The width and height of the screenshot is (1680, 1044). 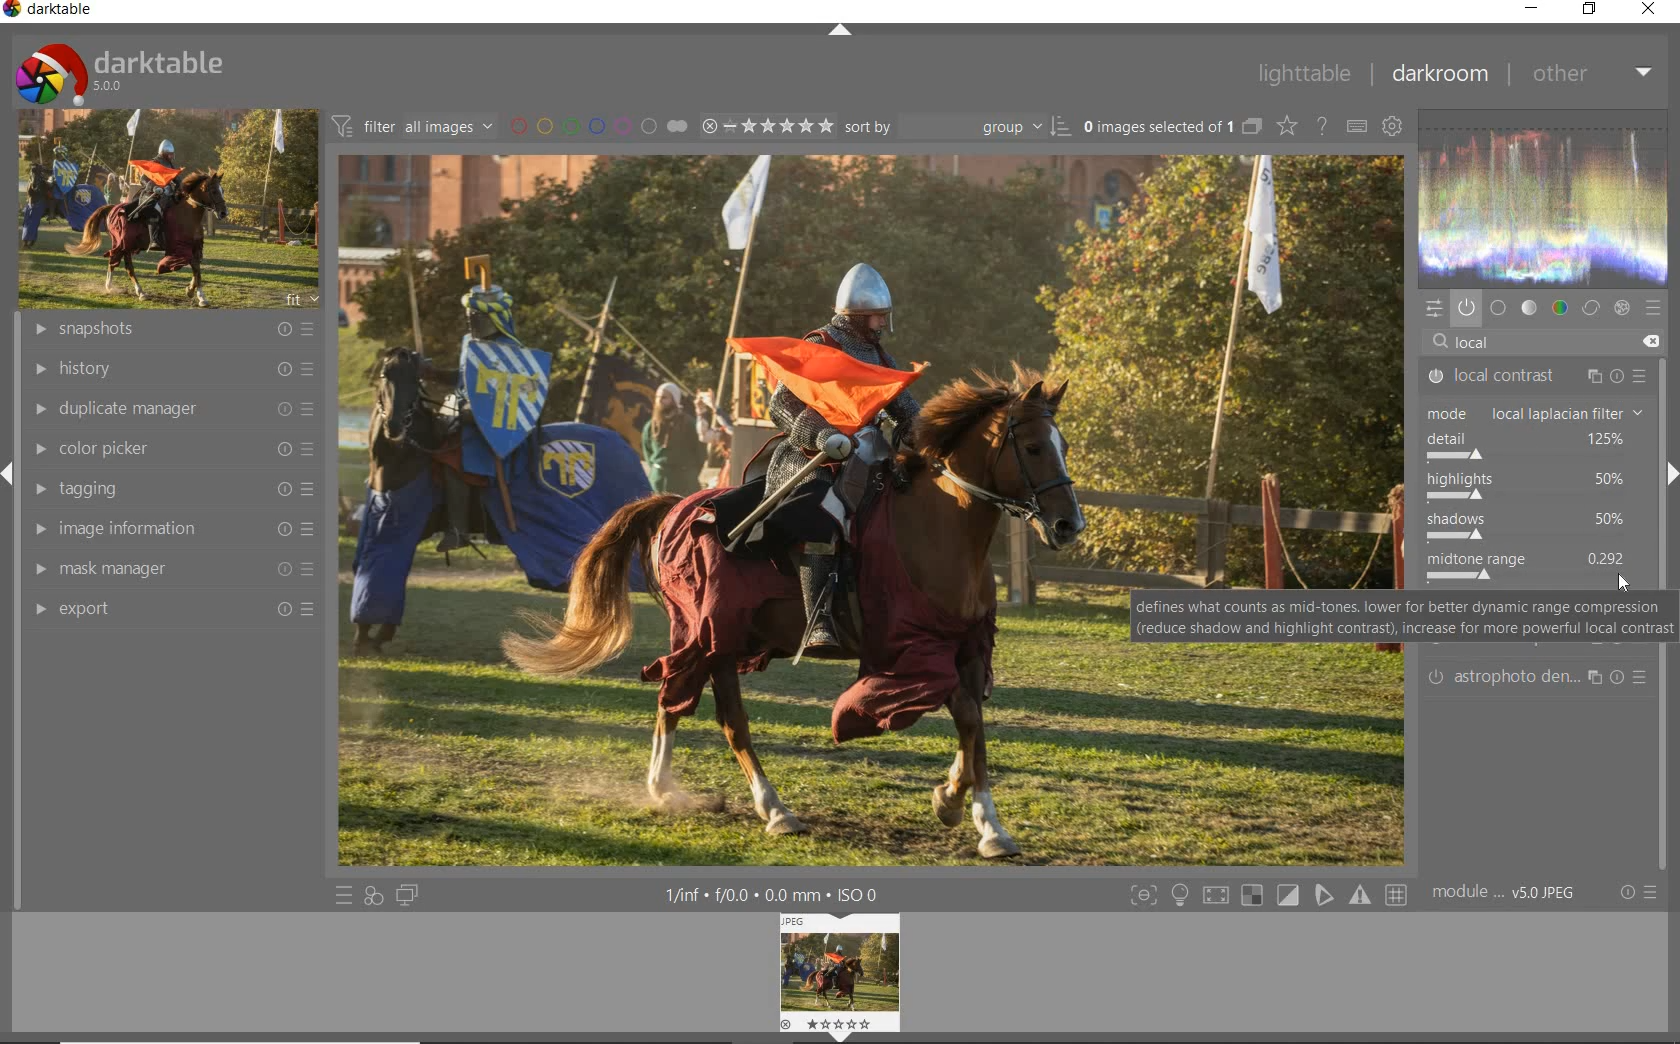 What do you see at coordinates (414, 126) in the screenshot?
I see `filter all images` at bounding box center [414, 126].